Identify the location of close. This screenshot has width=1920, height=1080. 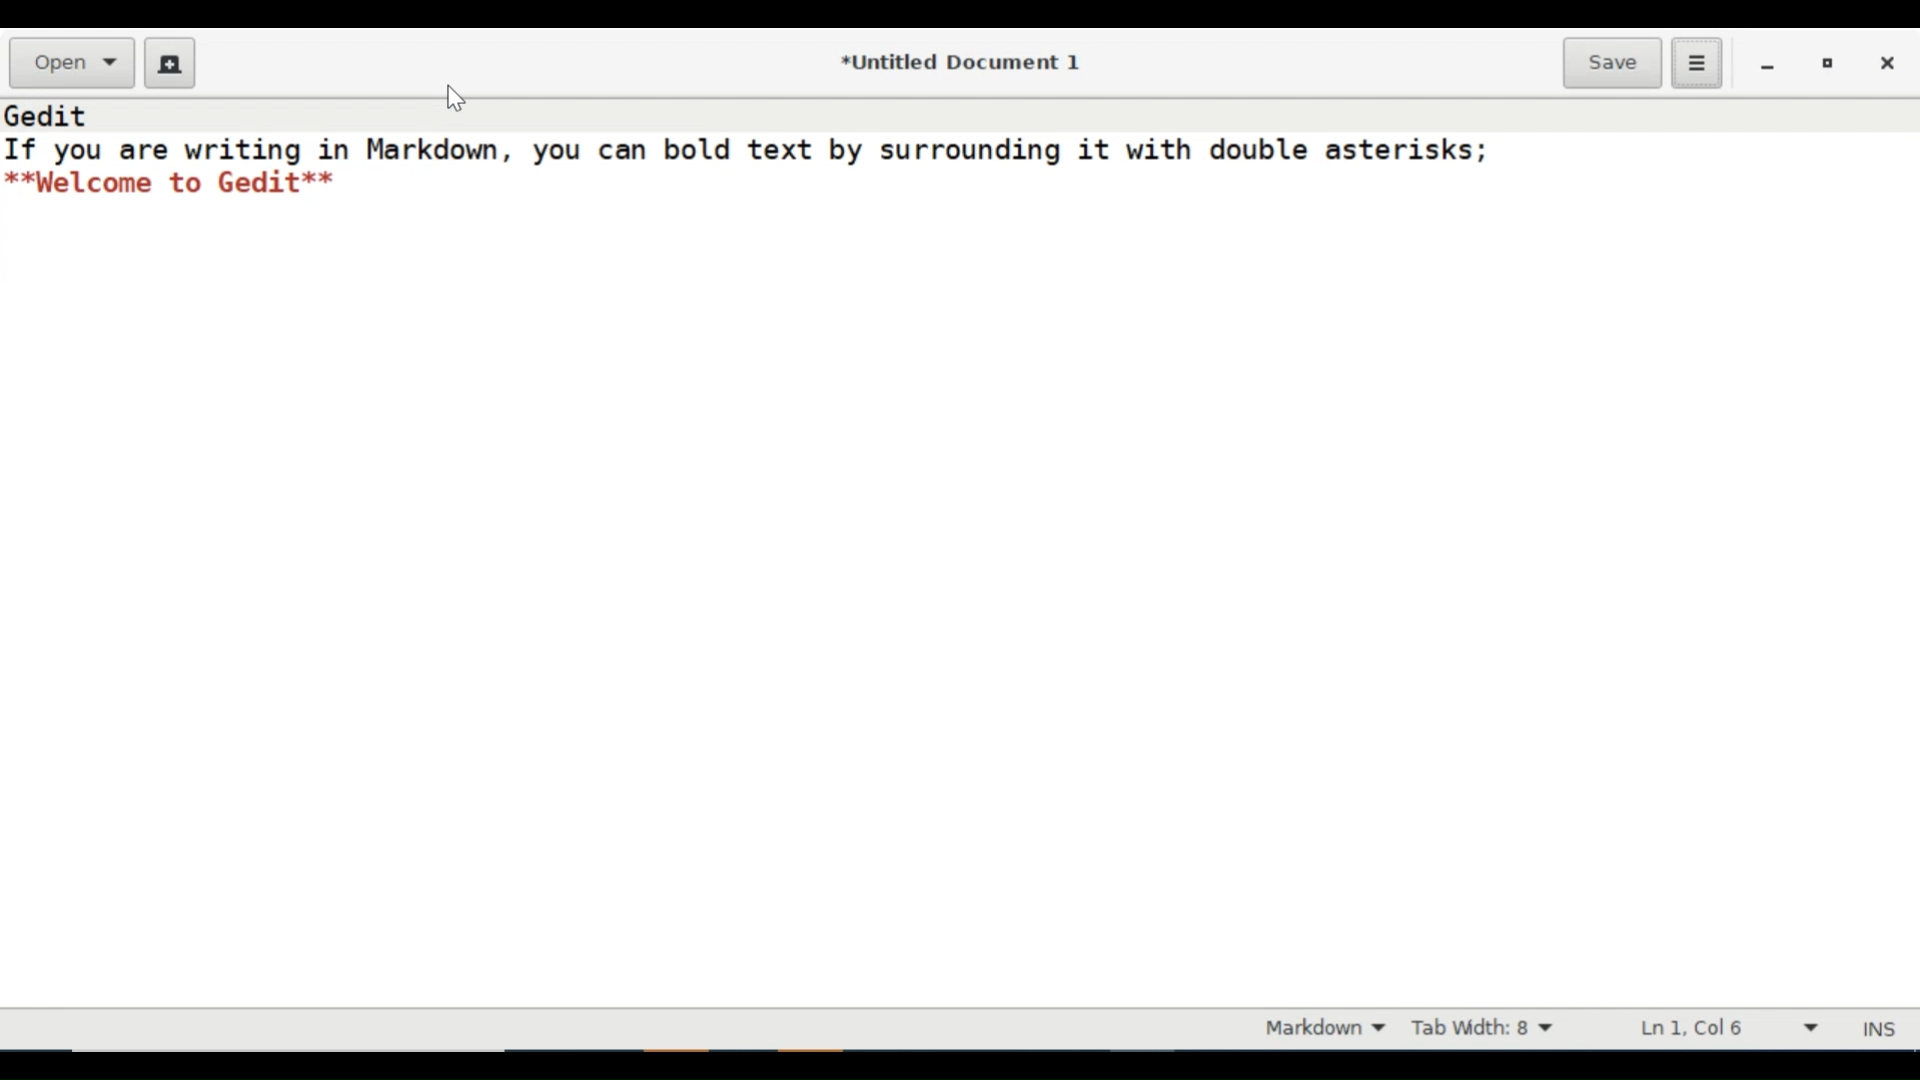
(1887, 62).